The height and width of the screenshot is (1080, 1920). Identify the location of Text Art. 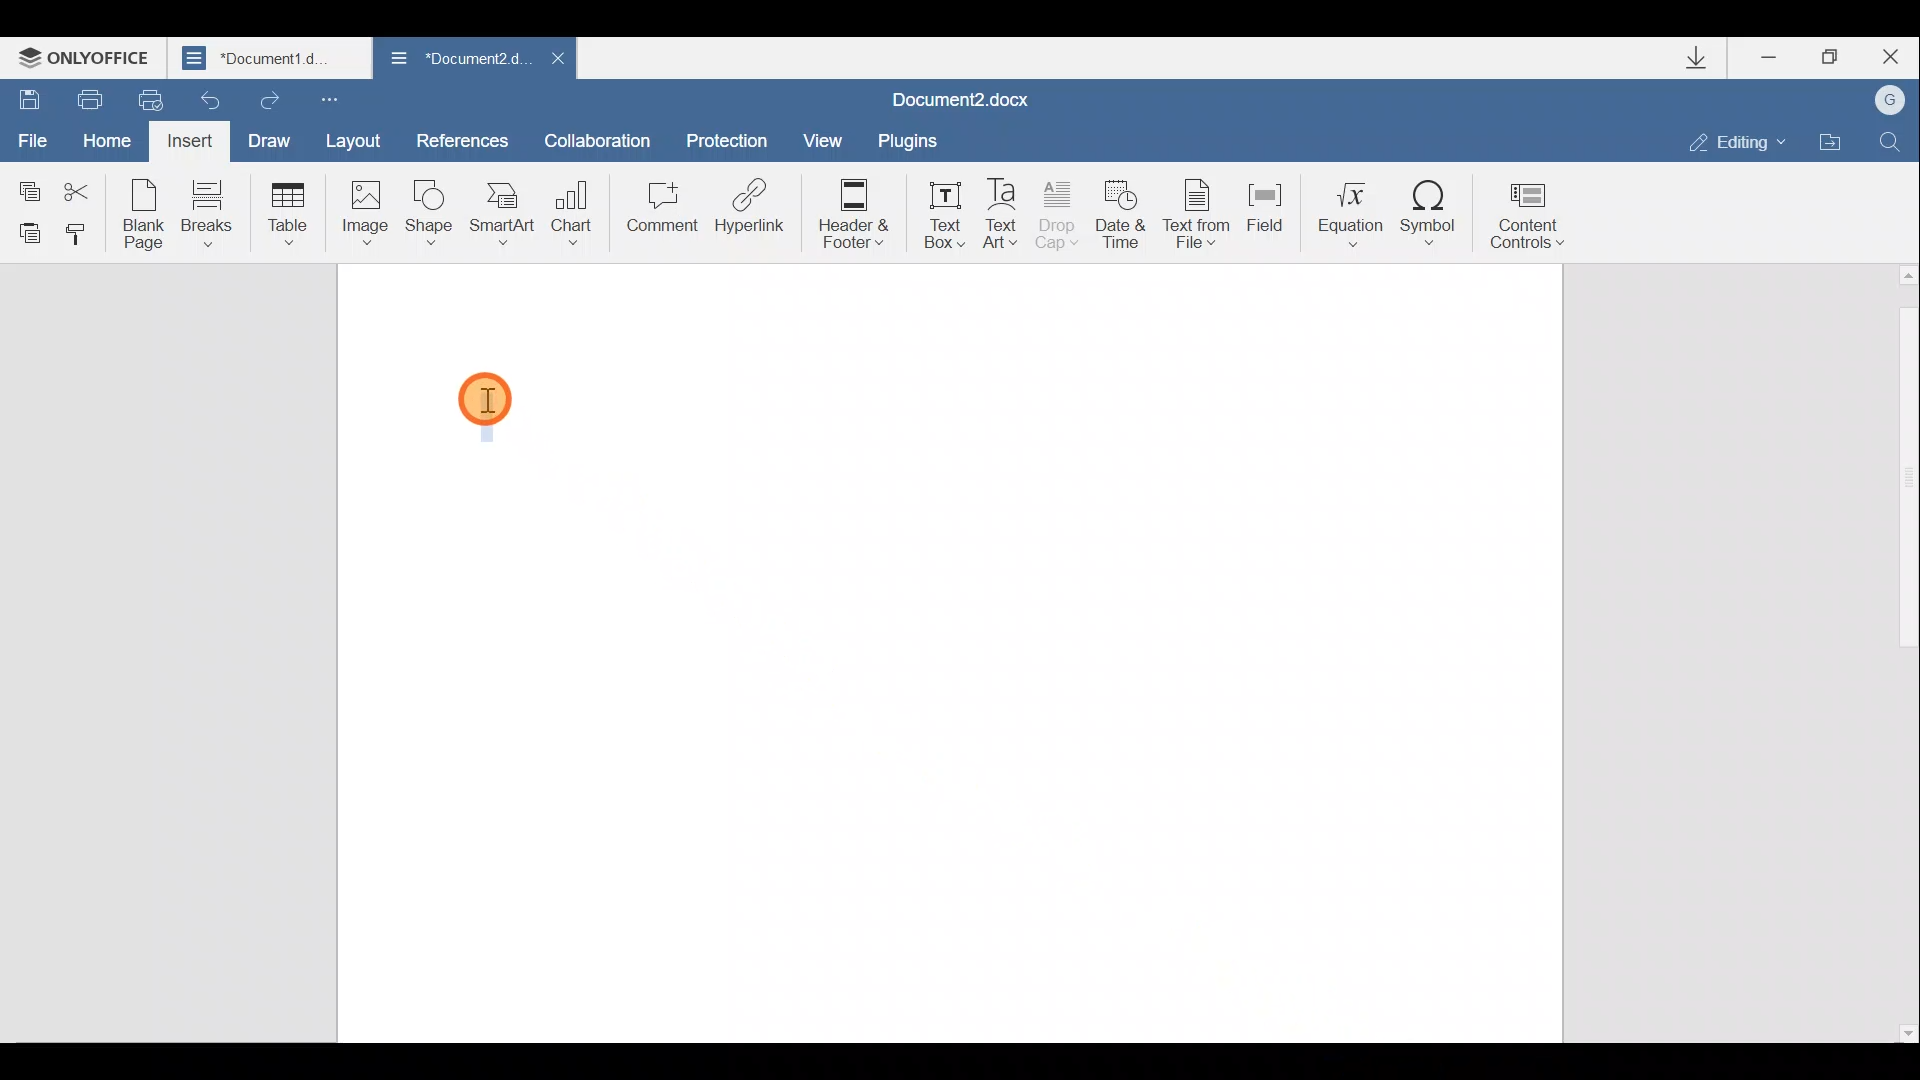
(1002, 215).